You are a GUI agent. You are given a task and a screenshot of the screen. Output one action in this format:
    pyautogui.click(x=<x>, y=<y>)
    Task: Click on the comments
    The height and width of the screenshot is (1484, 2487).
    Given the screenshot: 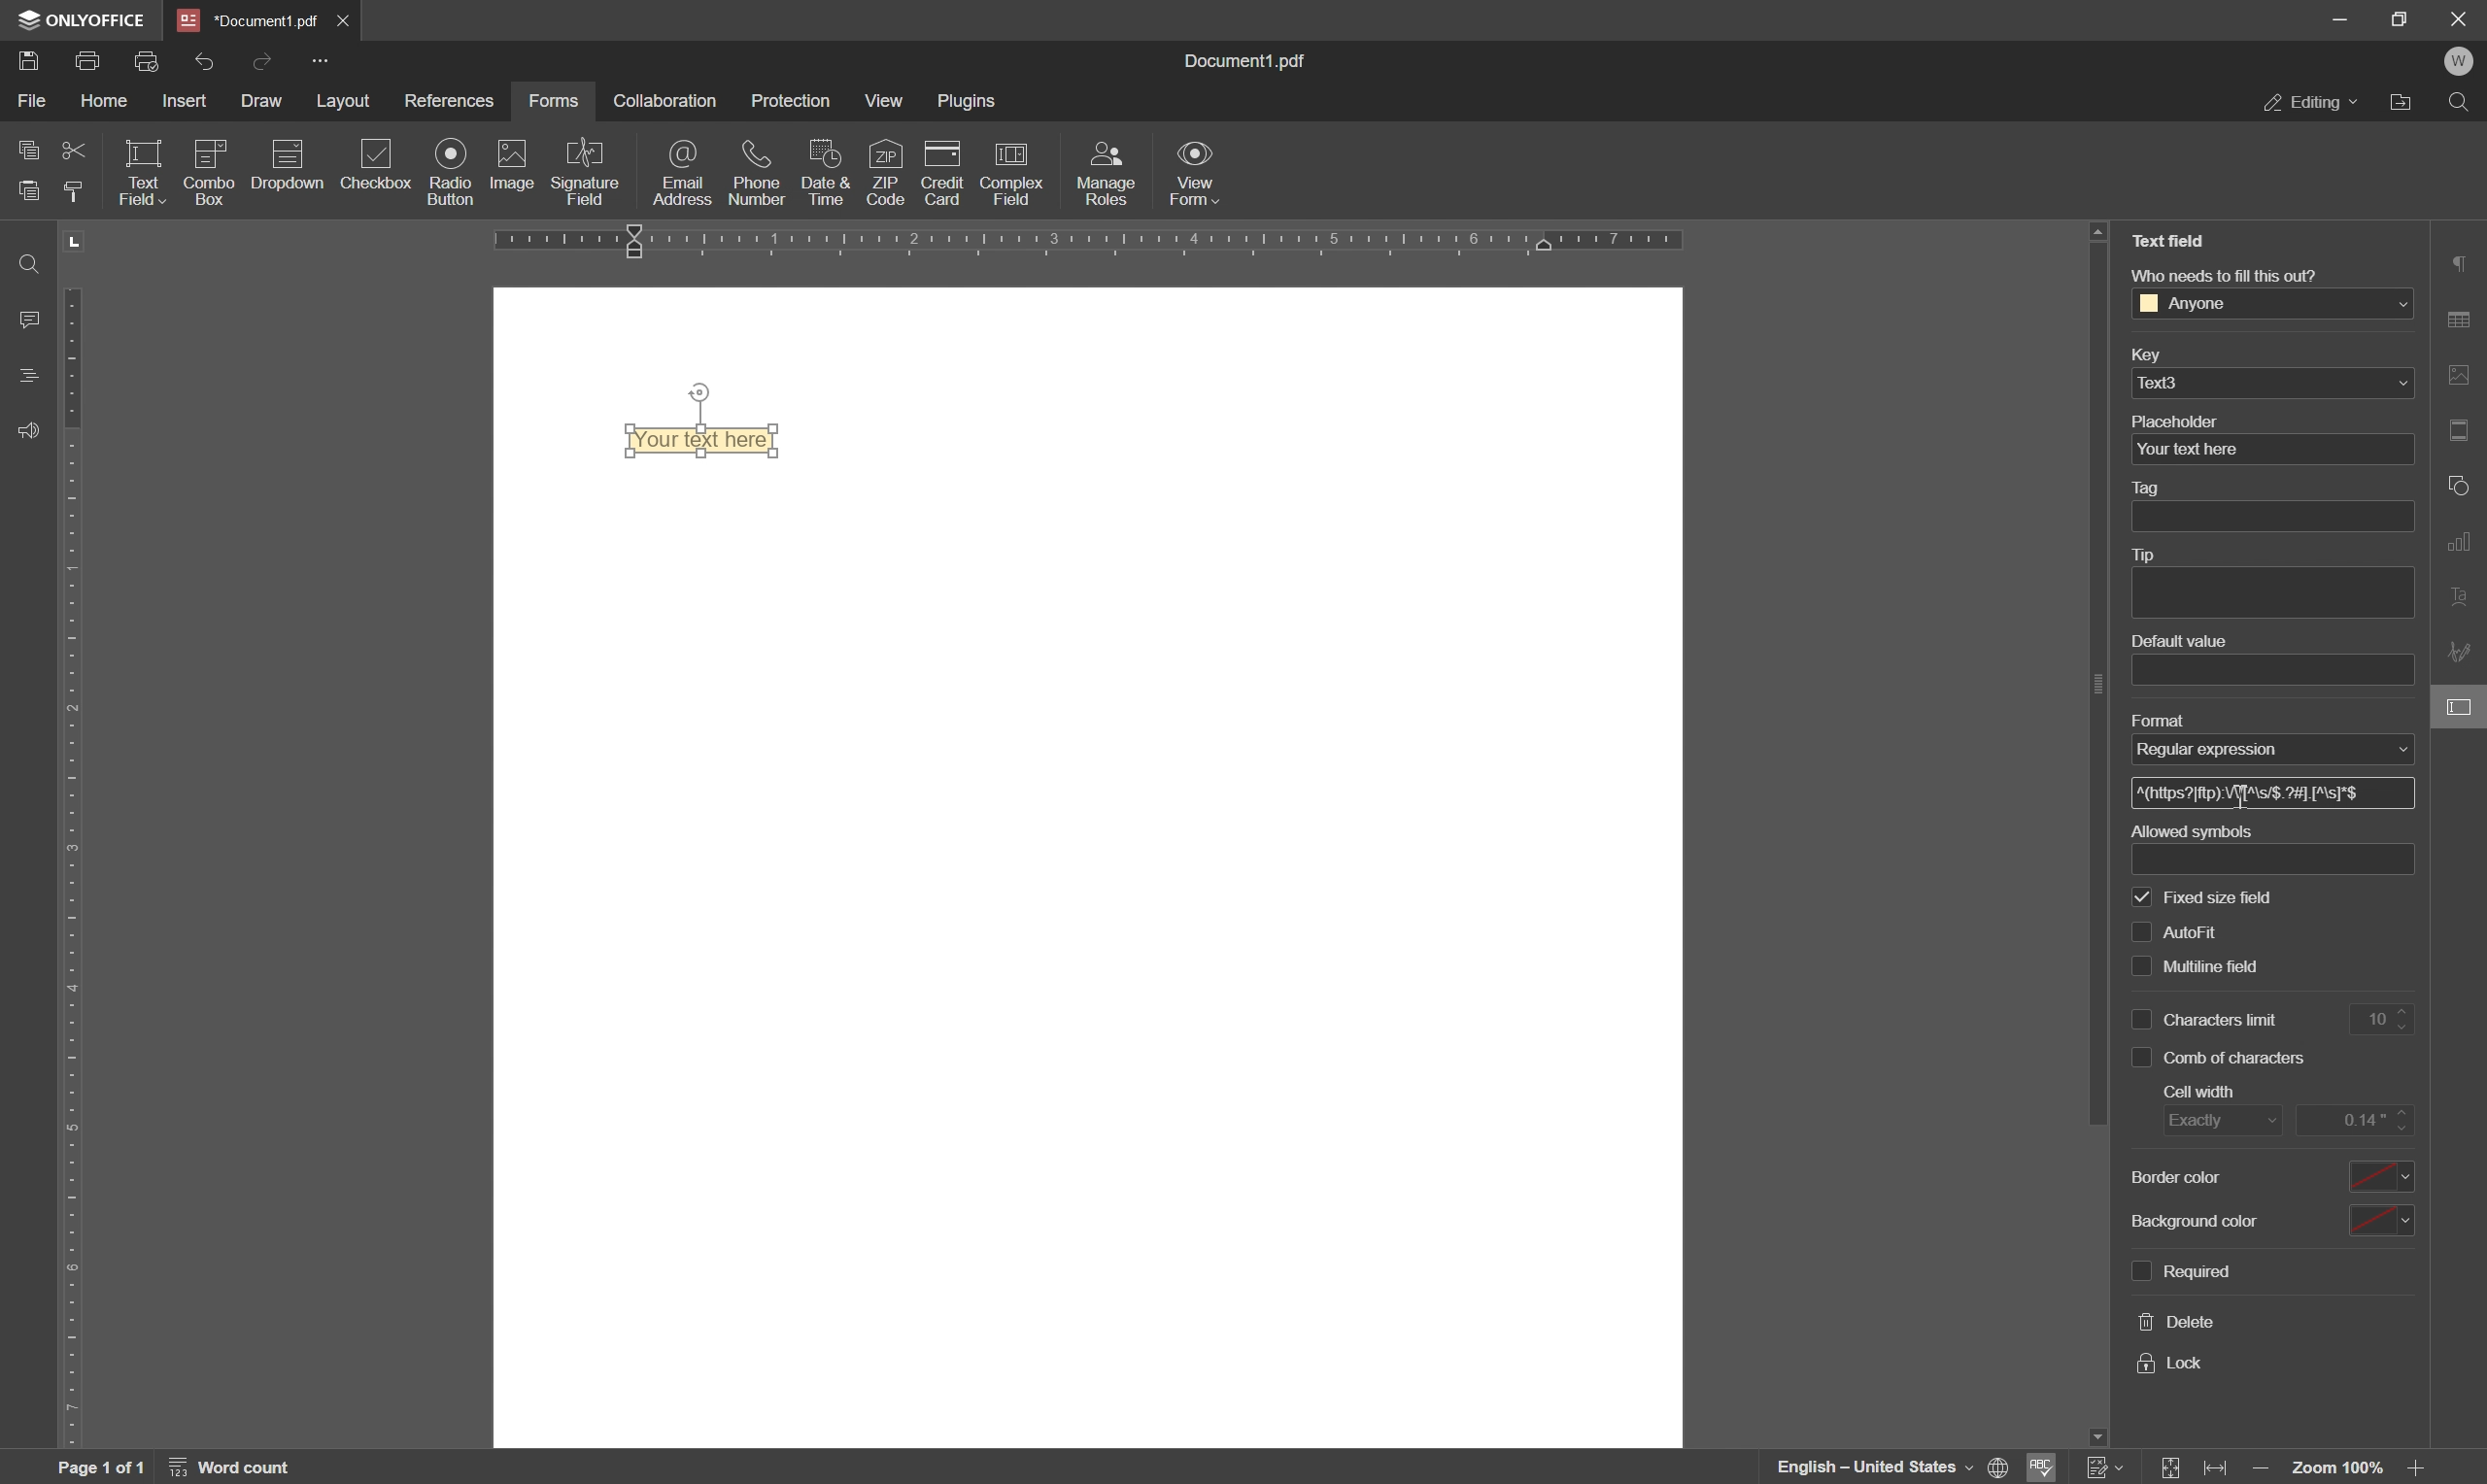 What is the action you would take?
    pyautogui.click(x=25, y=318)
    